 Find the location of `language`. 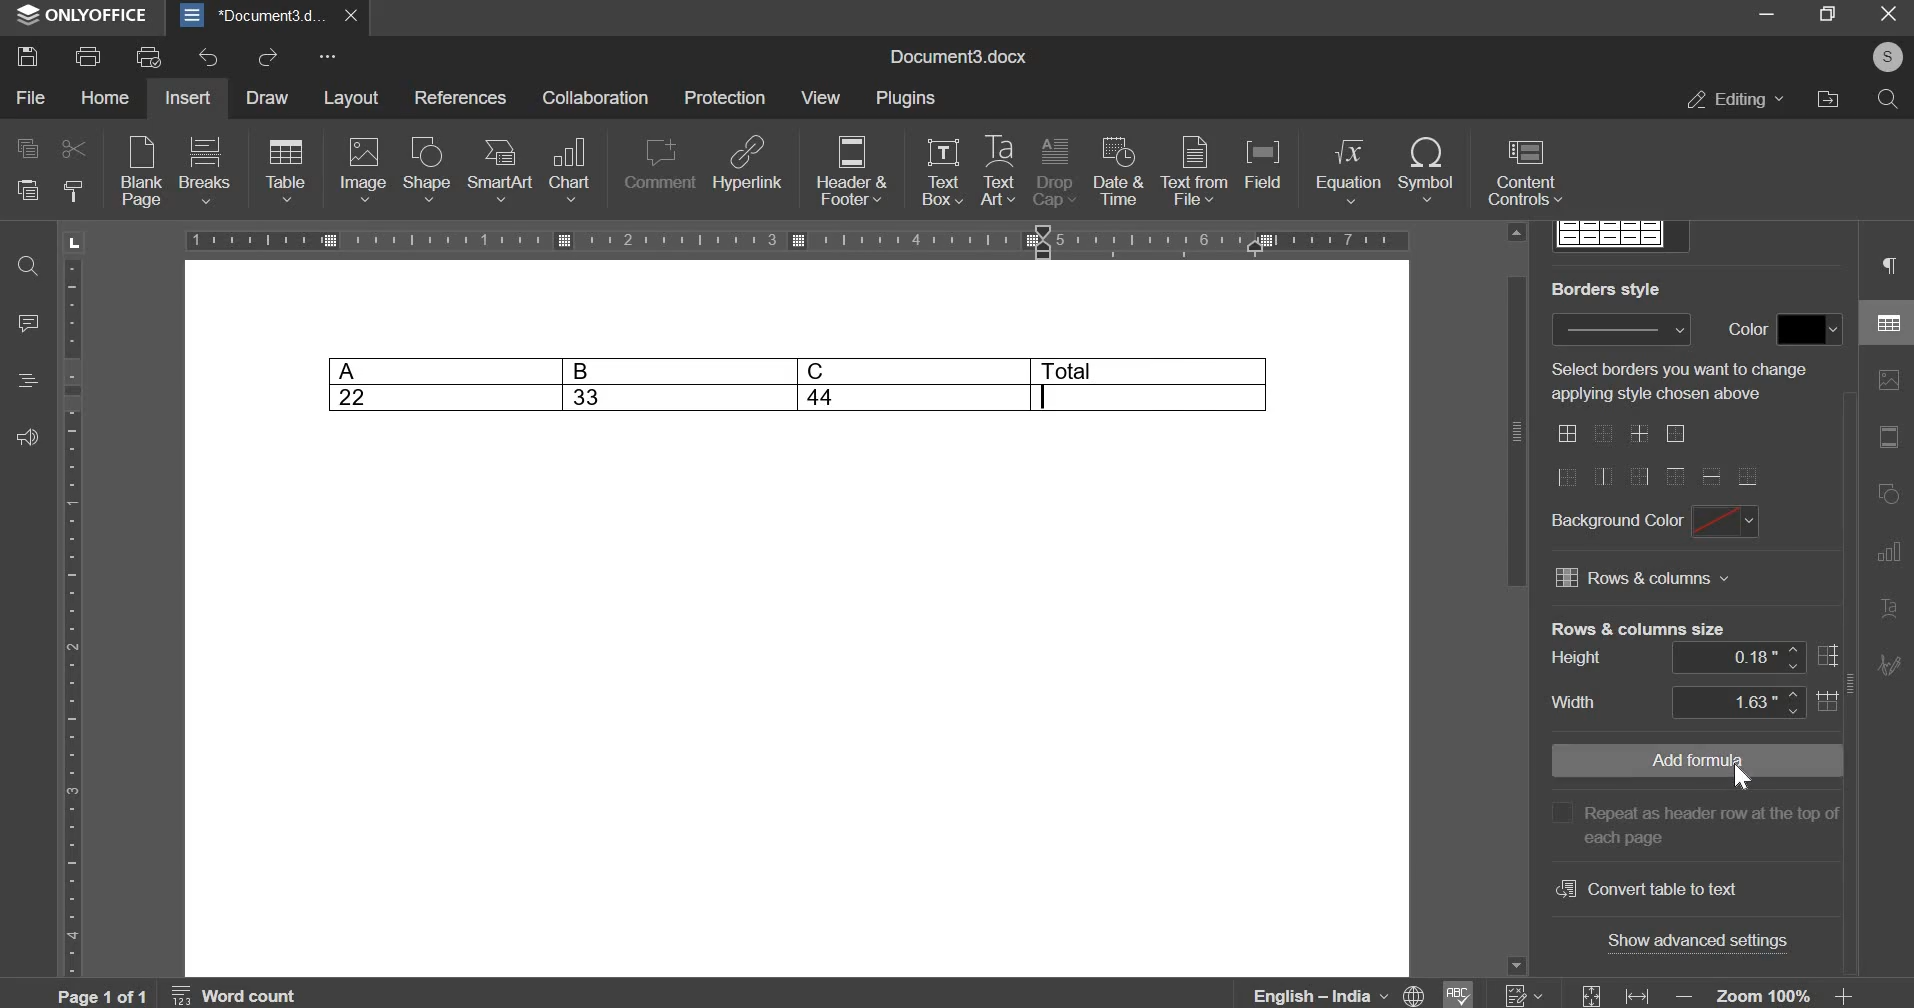

language is located at coordinates (1340, 993).